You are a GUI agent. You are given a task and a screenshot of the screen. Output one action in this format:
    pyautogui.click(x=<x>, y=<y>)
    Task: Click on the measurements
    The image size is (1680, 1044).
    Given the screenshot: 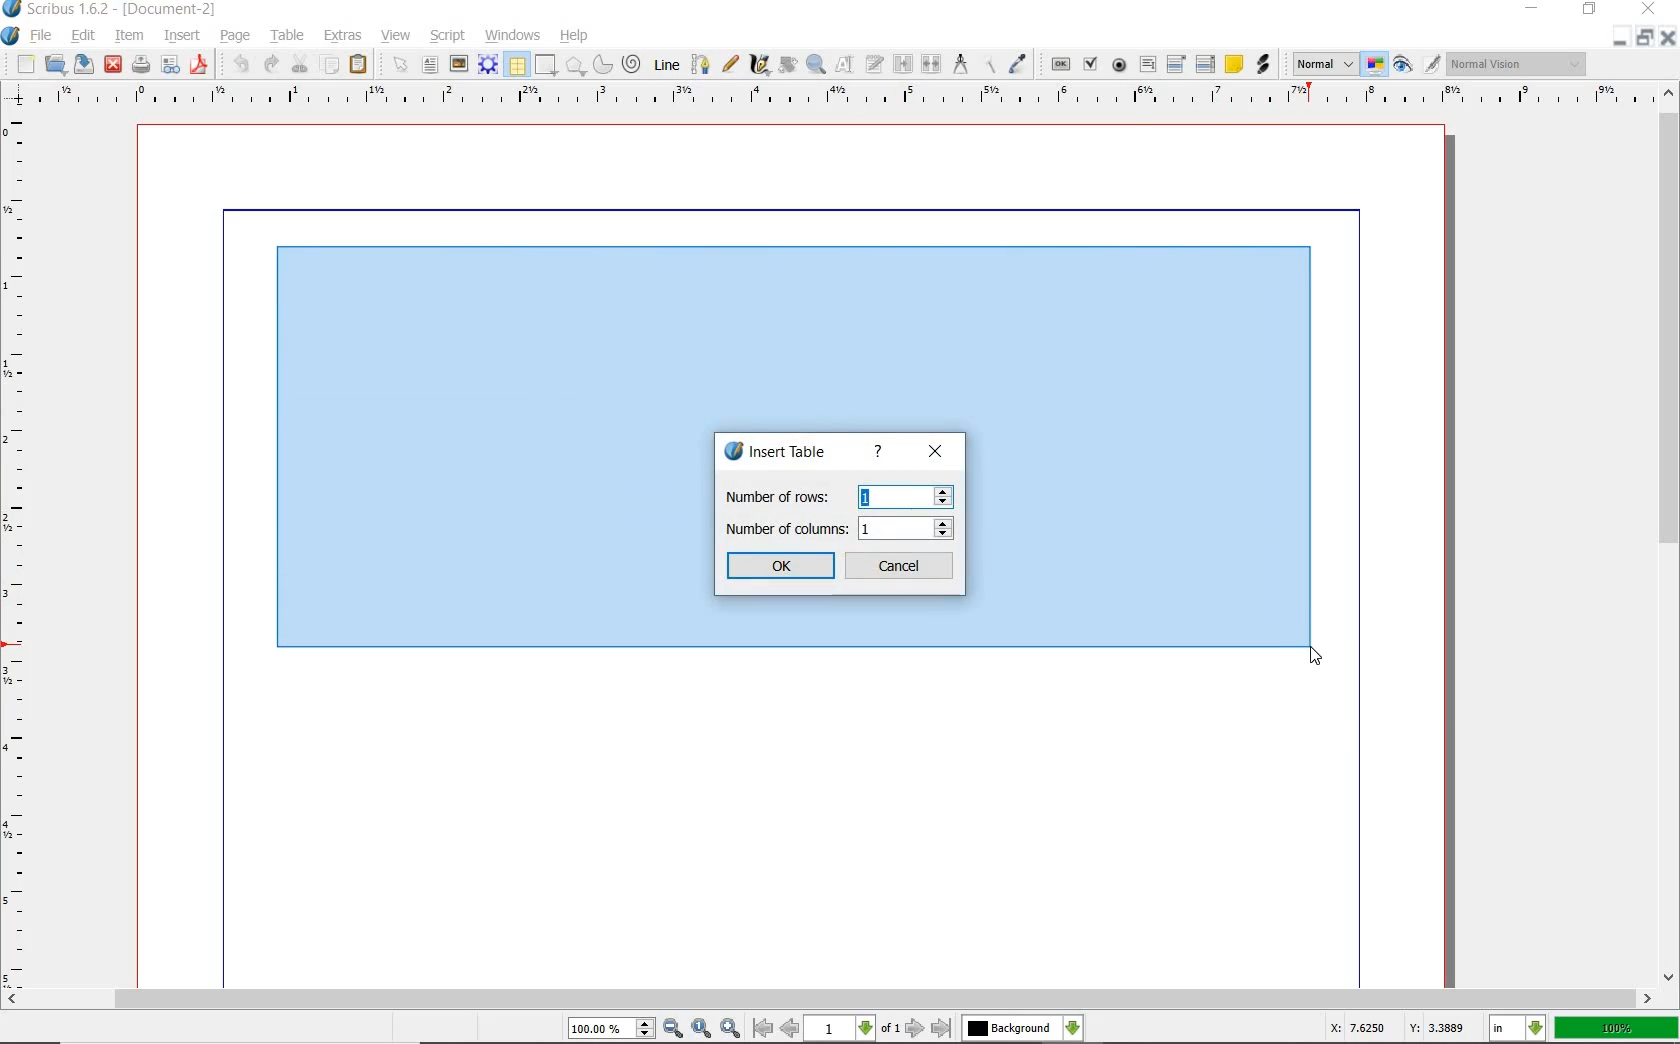 What is the action you would take?
    pyautogui.click(x=961, y=65)
    